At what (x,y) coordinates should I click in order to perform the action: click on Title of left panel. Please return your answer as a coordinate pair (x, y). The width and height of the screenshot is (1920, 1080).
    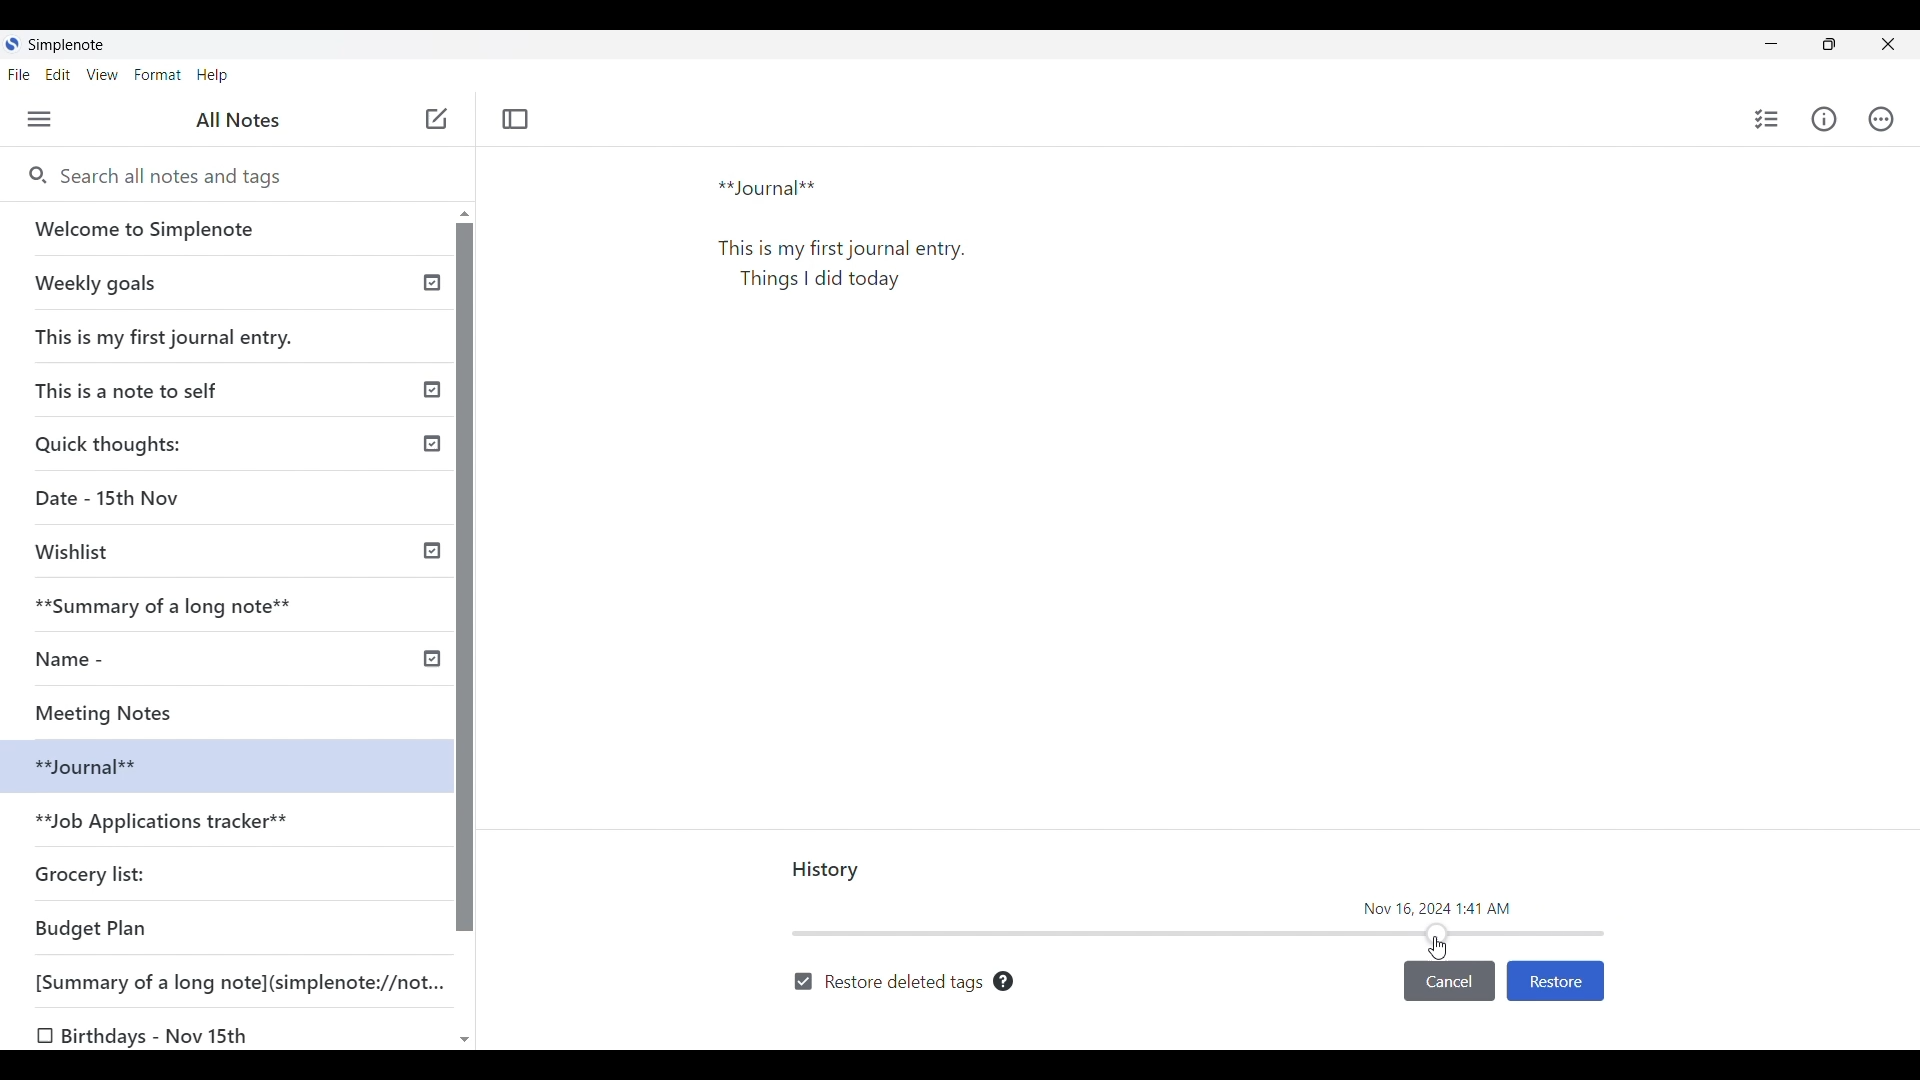
    Looking at the image, I should click on (238, 120).